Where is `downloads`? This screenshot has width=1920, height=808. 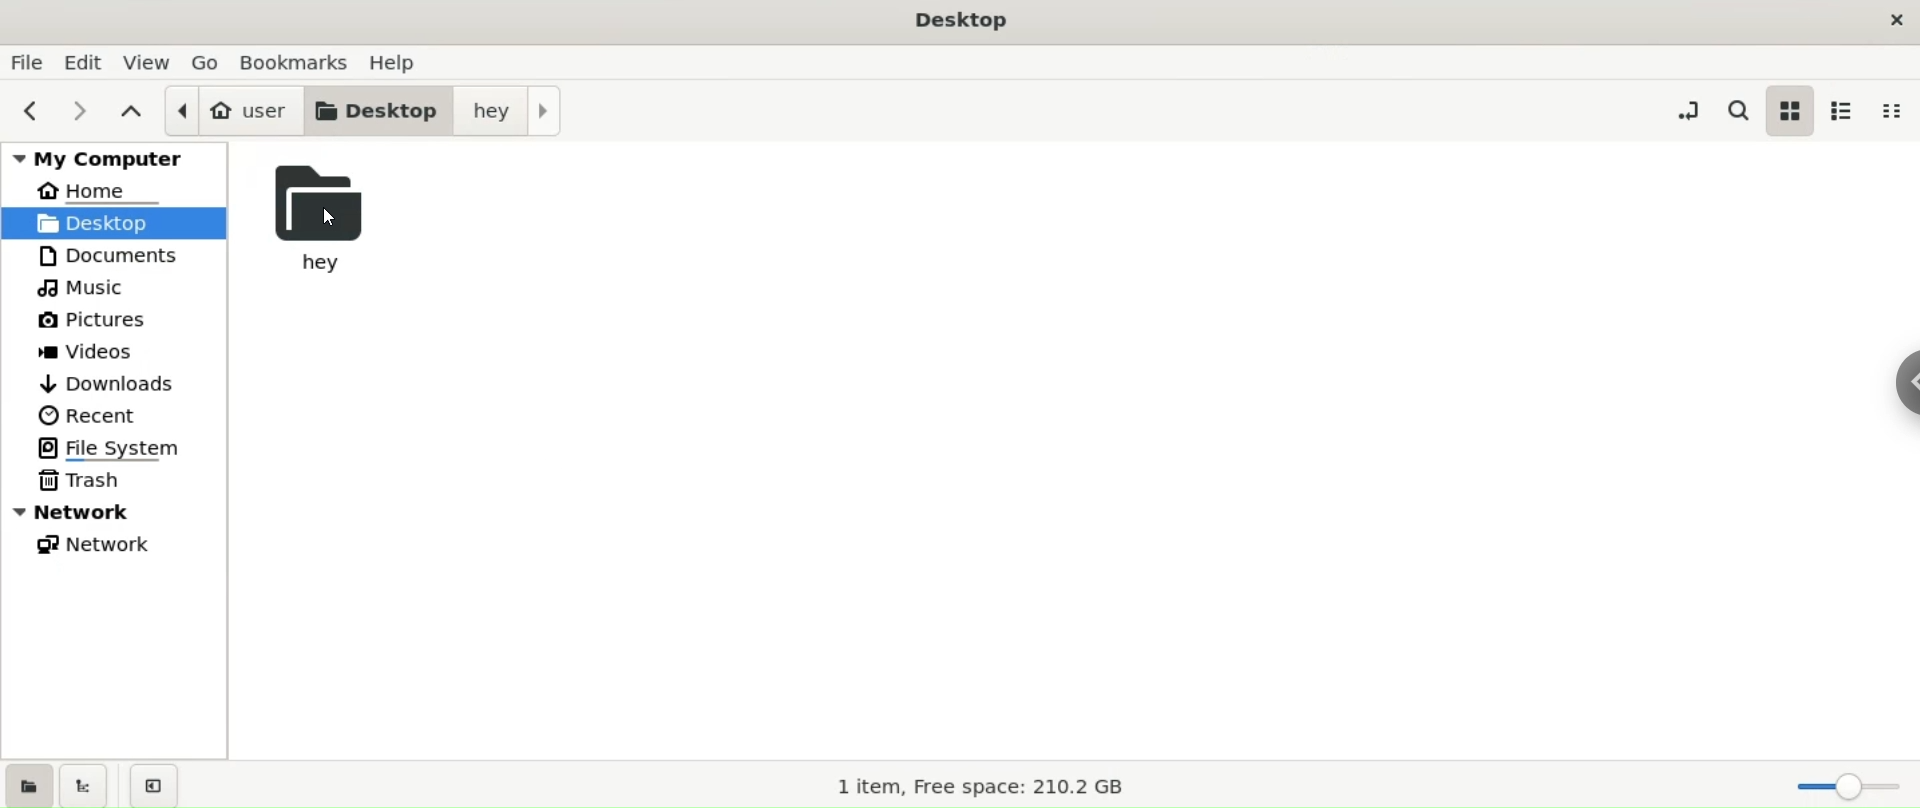
downloads is located at coordinates (118, 383).